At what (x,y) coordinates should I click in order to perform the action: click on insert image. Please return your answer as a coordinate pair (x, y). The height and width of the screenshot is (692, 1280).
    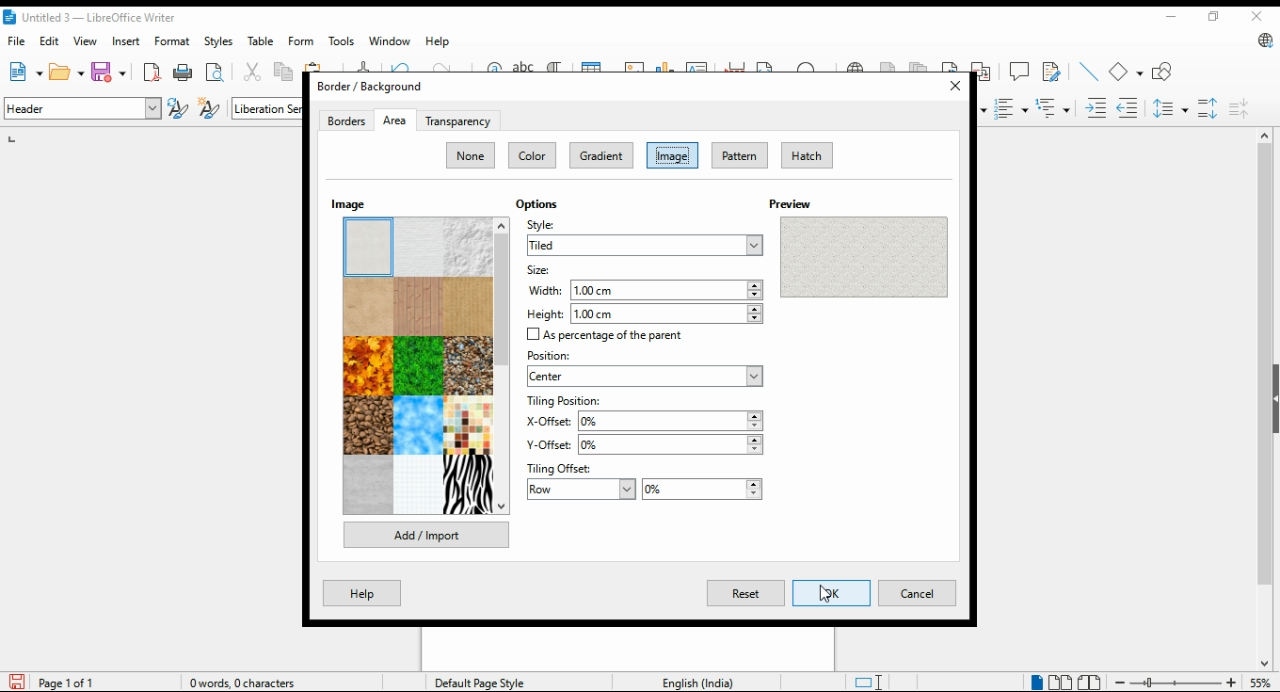
    Looking at the image, I should click on (635, 64).